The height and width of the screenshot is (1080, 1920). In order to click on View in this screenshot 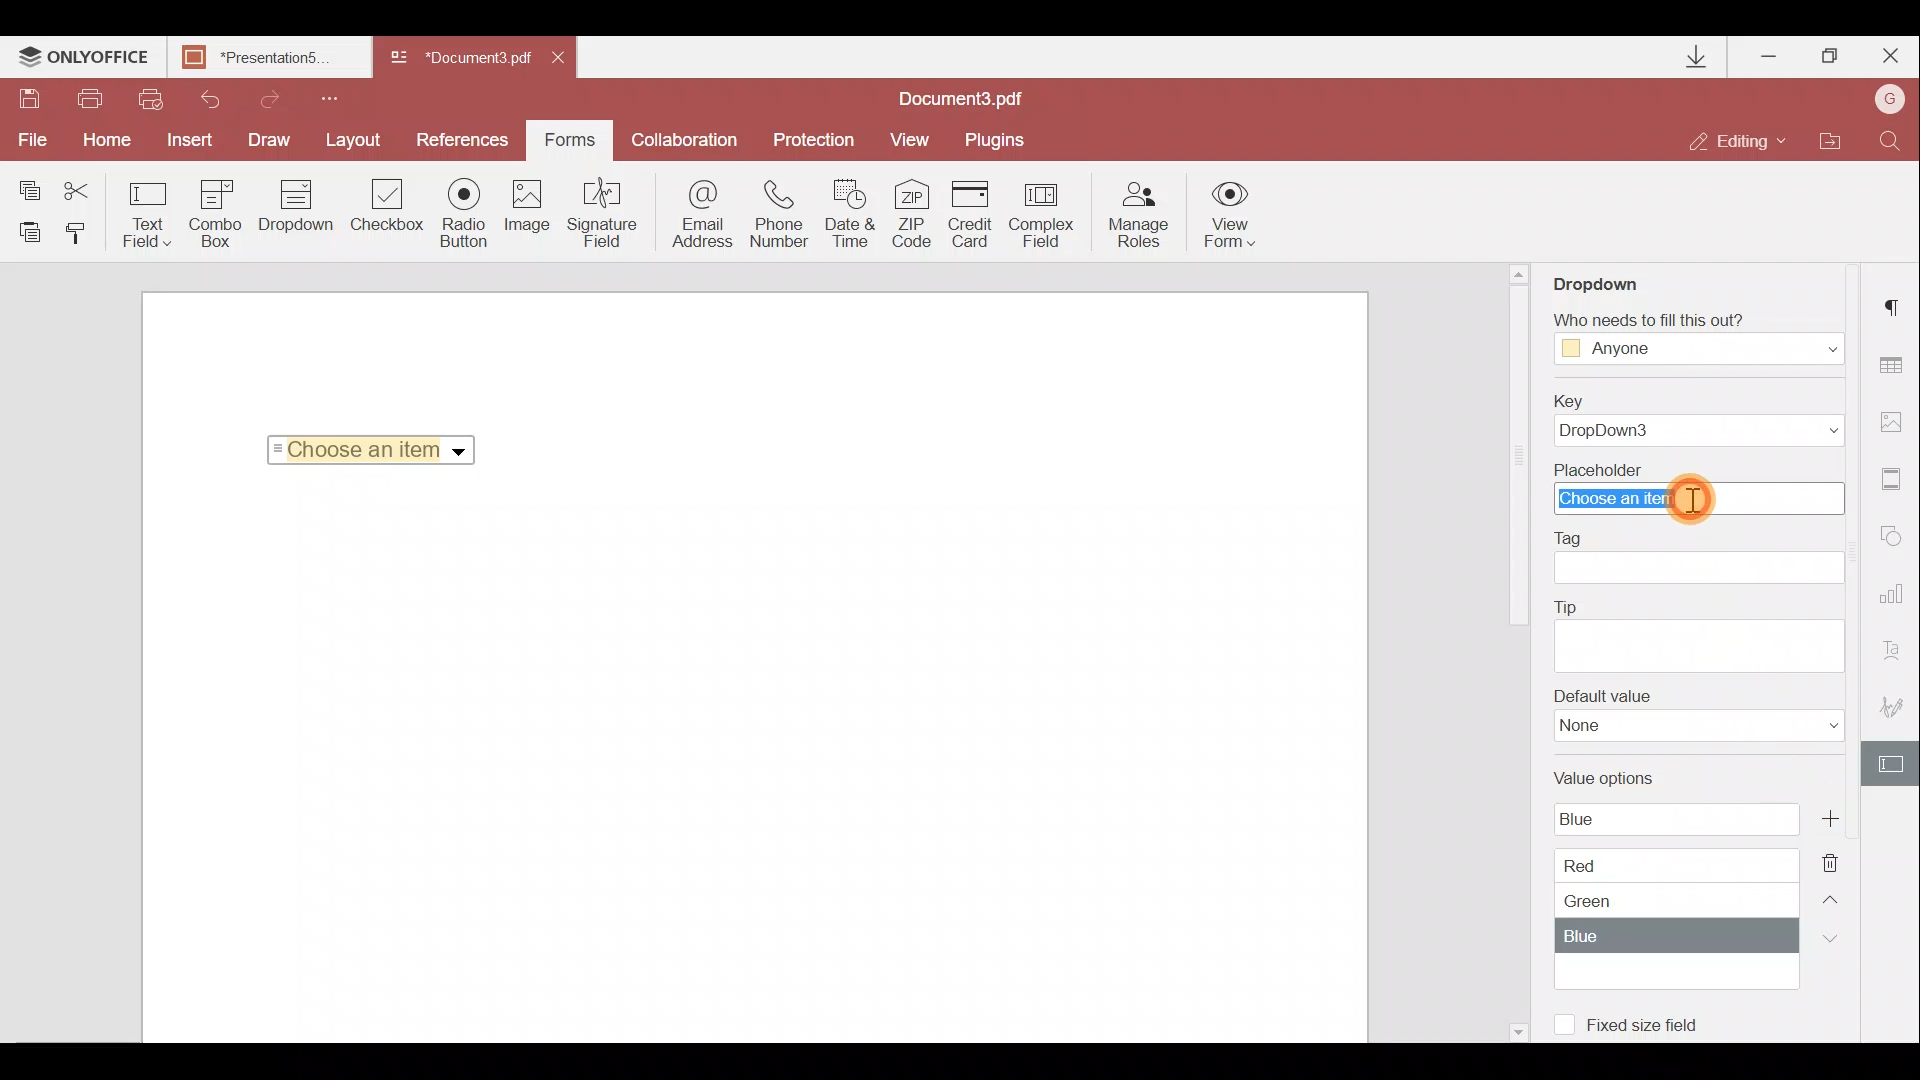, I will do `click(916, 140)`.